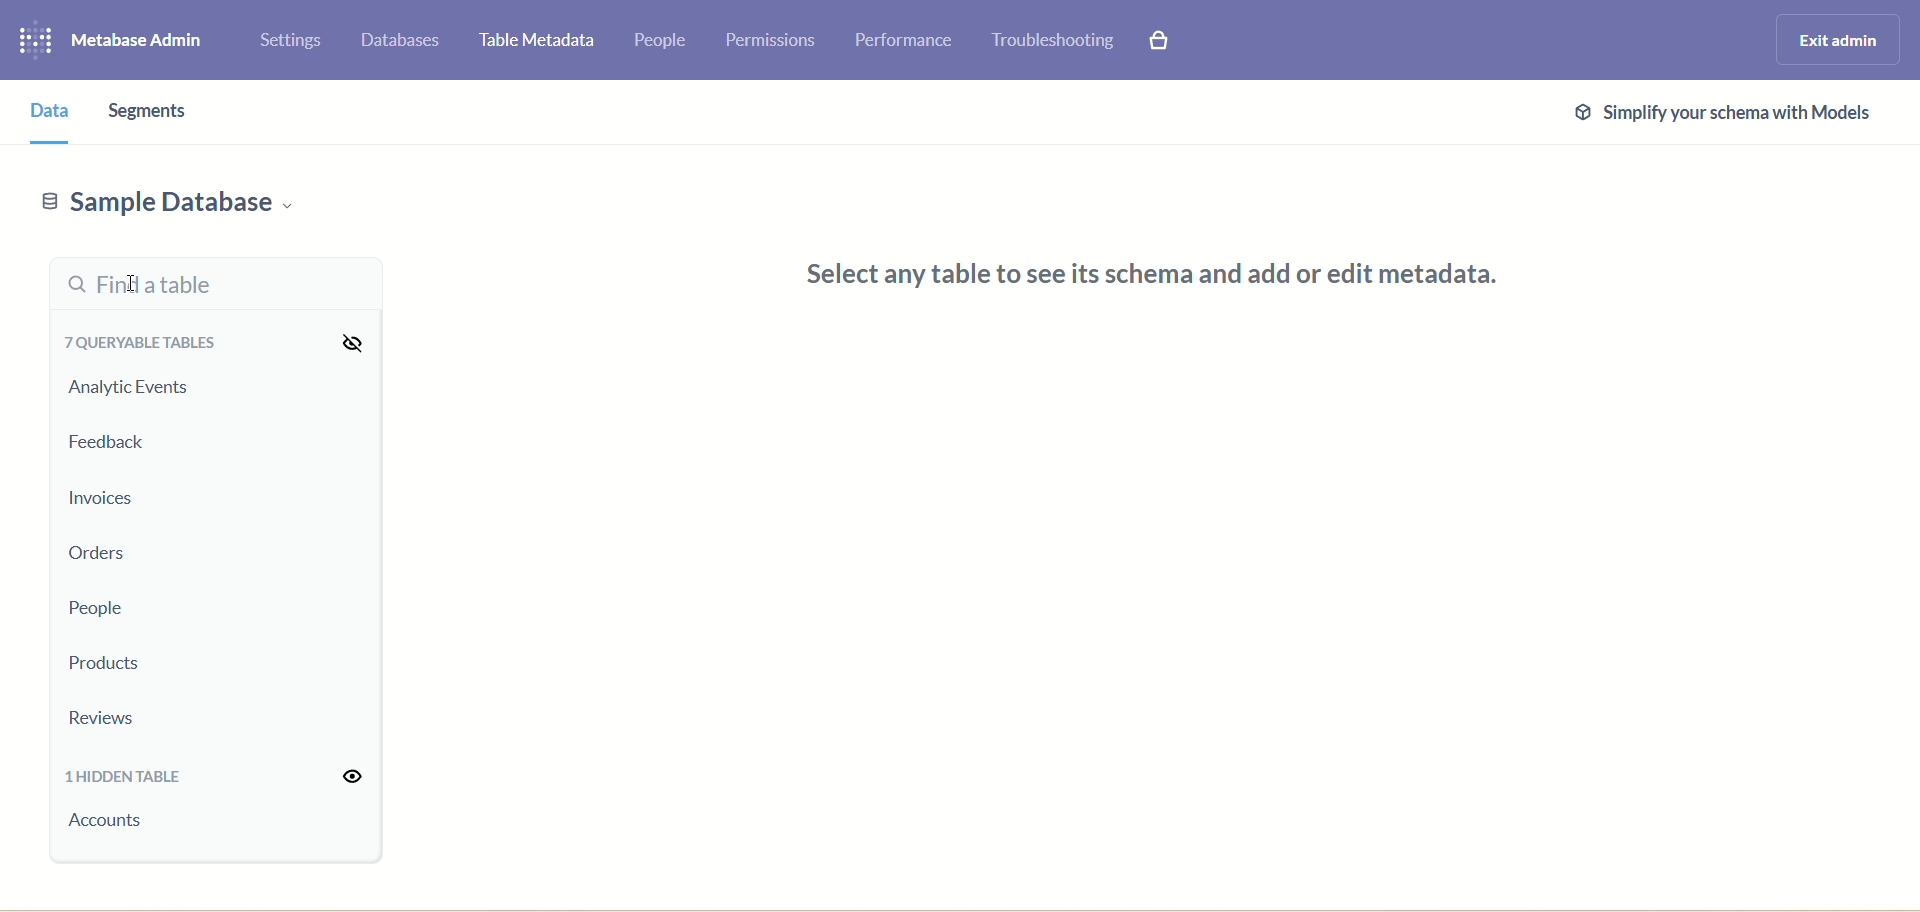 The width and height of the screenshot is (1920, 912). I want to click on performance, so click(907, 42).